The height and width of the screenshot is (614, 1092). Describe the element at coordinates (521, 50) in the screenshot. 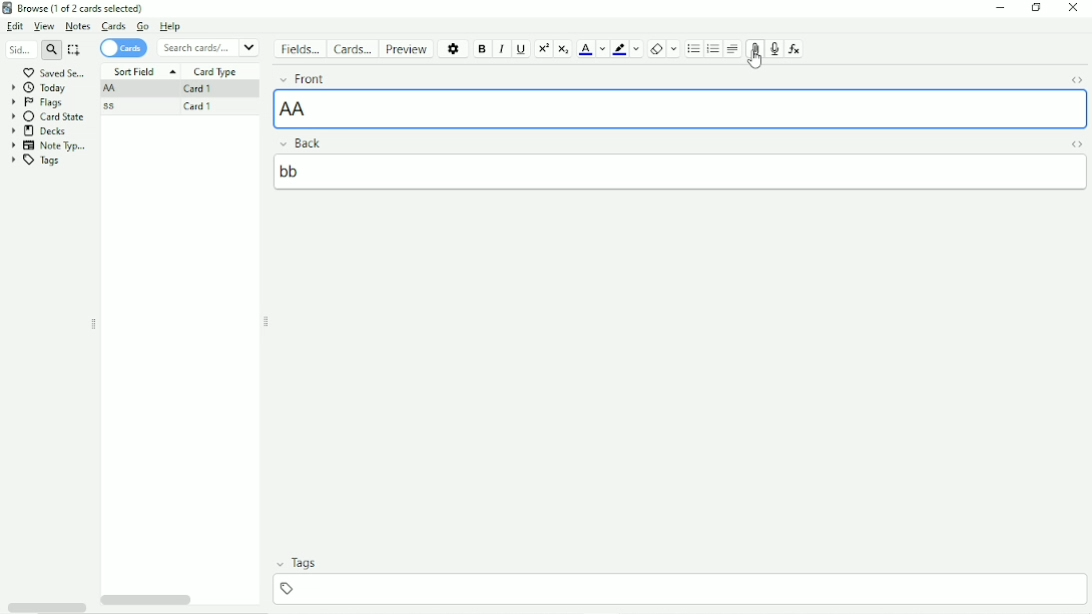

I see `Underline` at that location.